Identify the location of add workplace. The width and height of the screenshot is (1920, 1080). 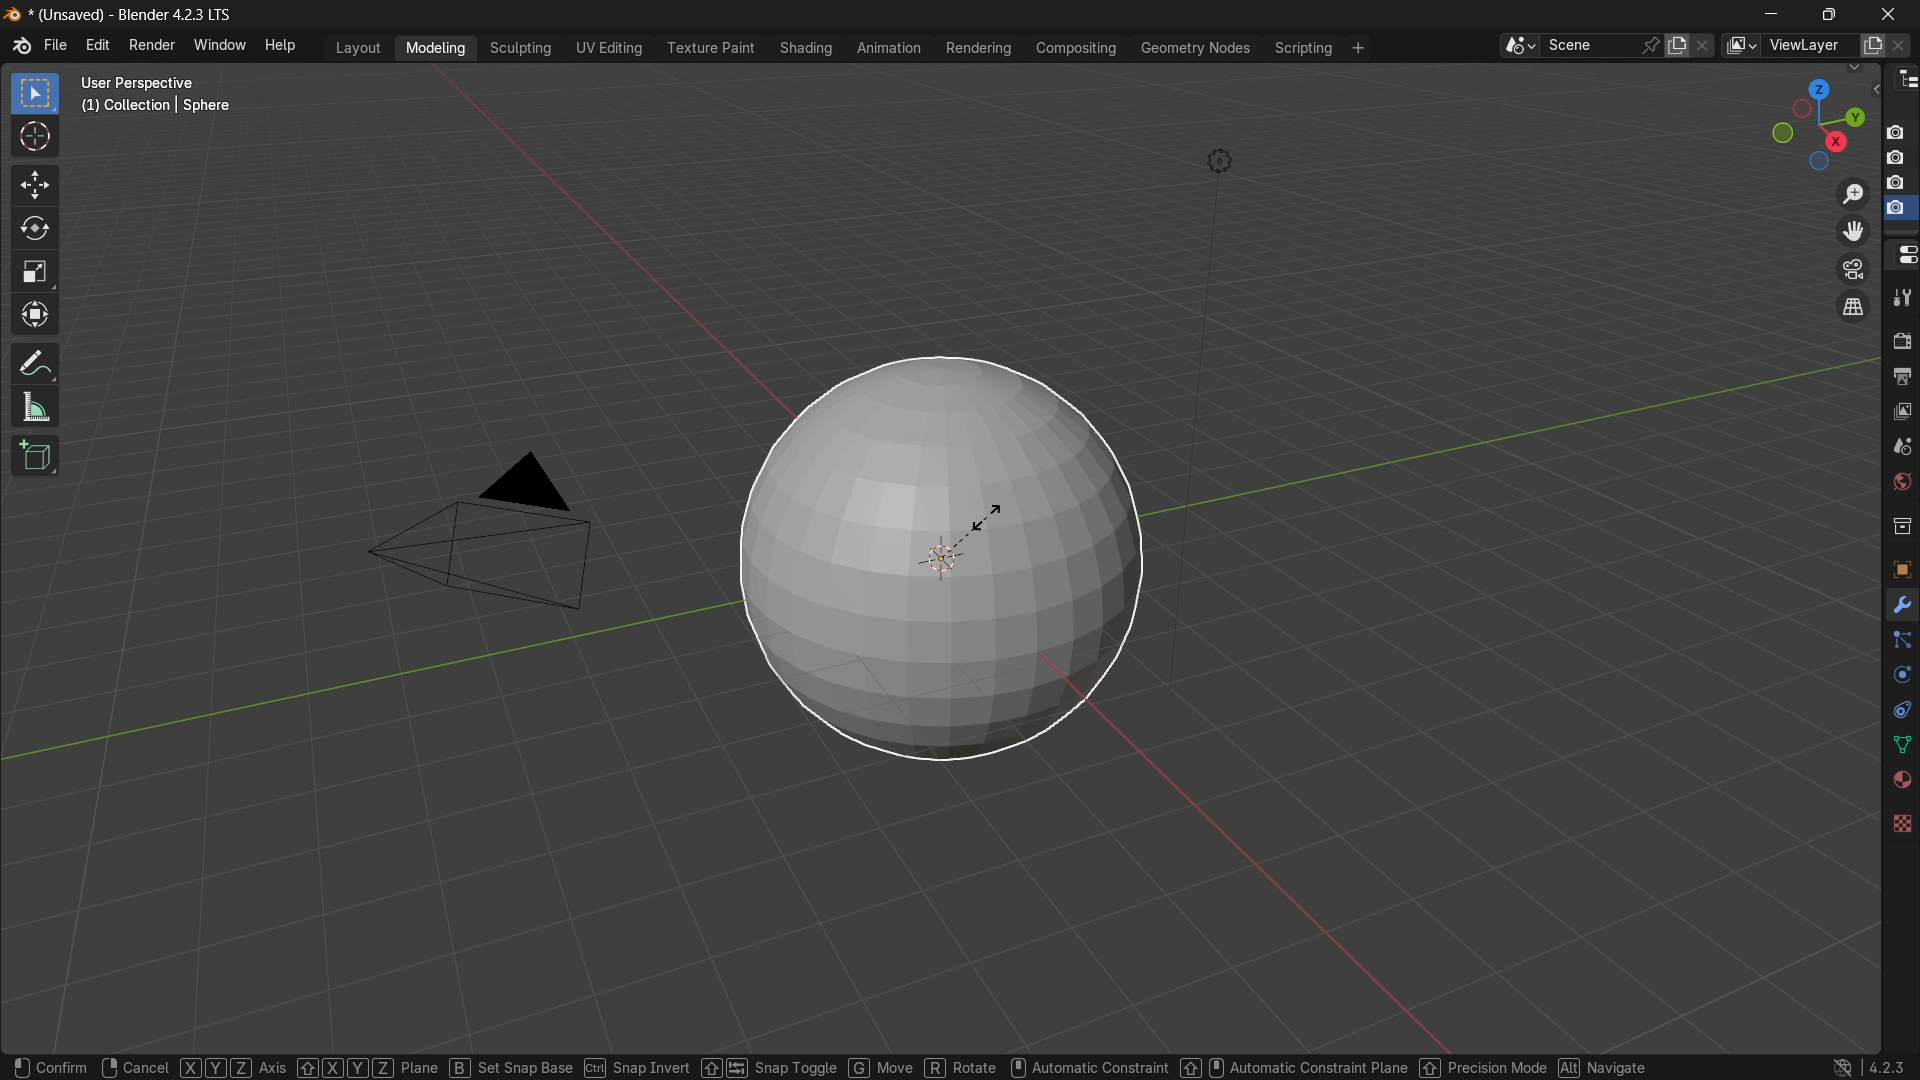
(1355, 48).